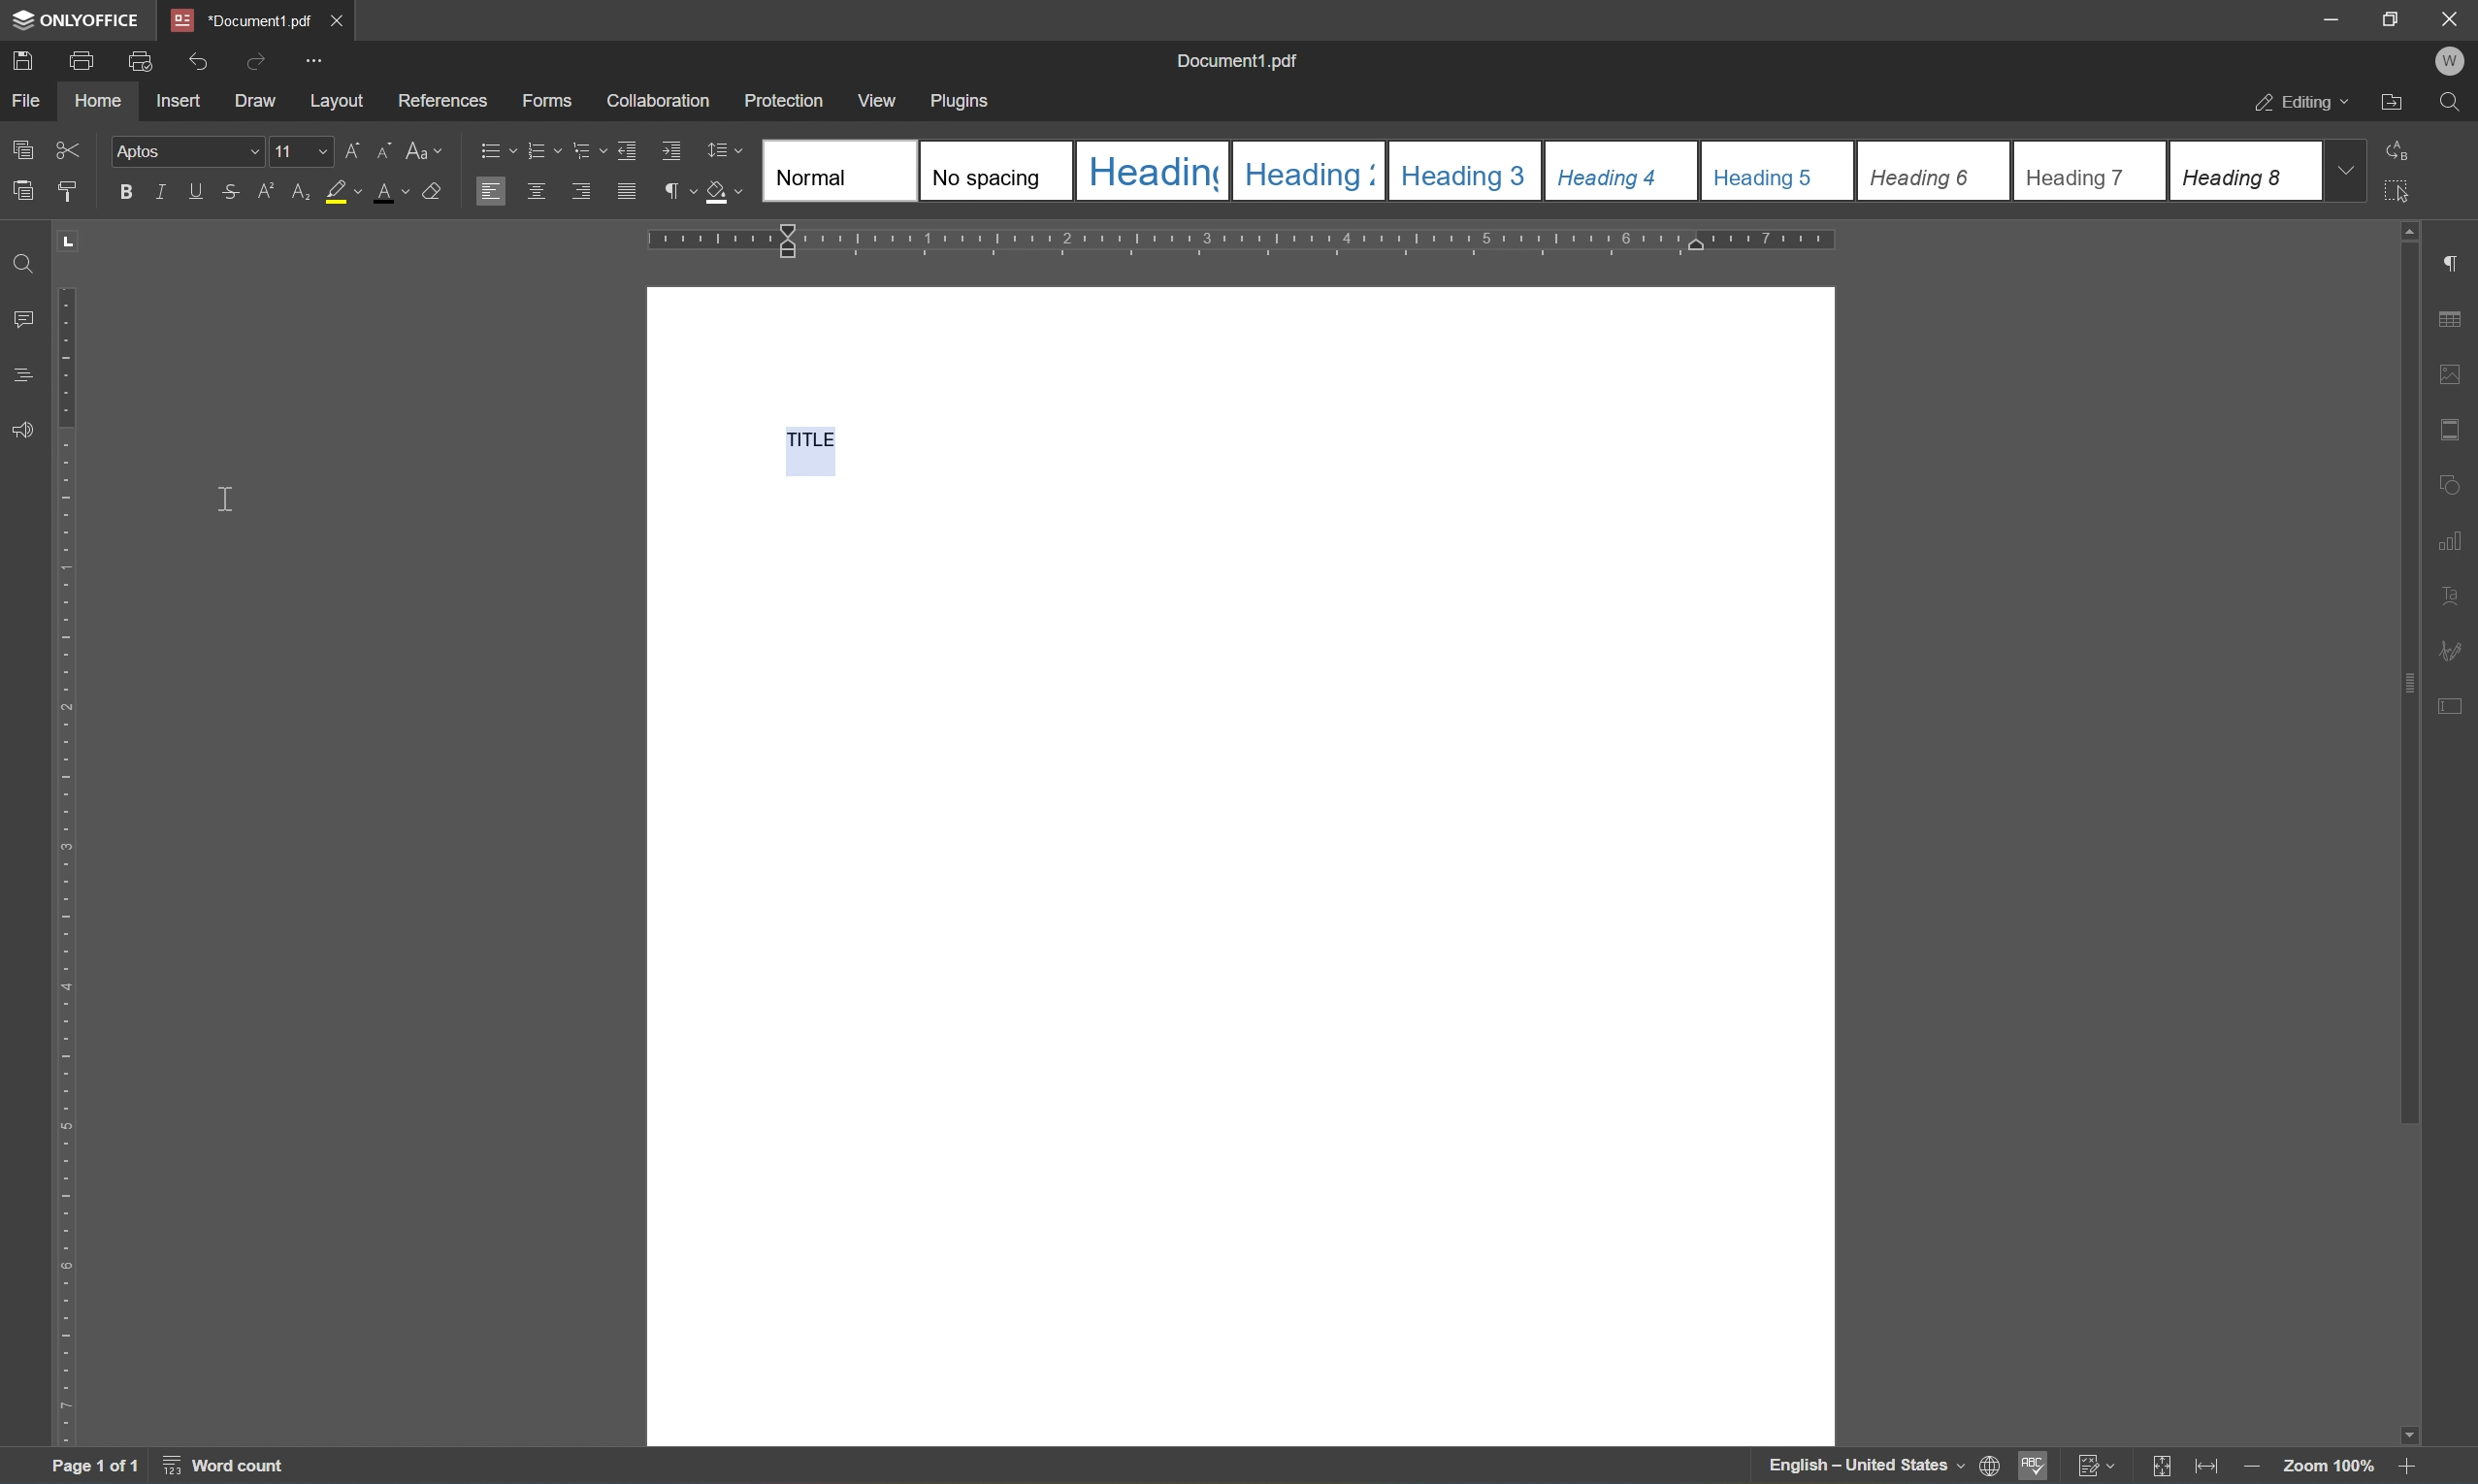 The width and height of the screenshot is (2478, 1484). What do you see at coordinates (538, 190) in the screenshot?
I see `Align center` at bounding box center [538, 190].